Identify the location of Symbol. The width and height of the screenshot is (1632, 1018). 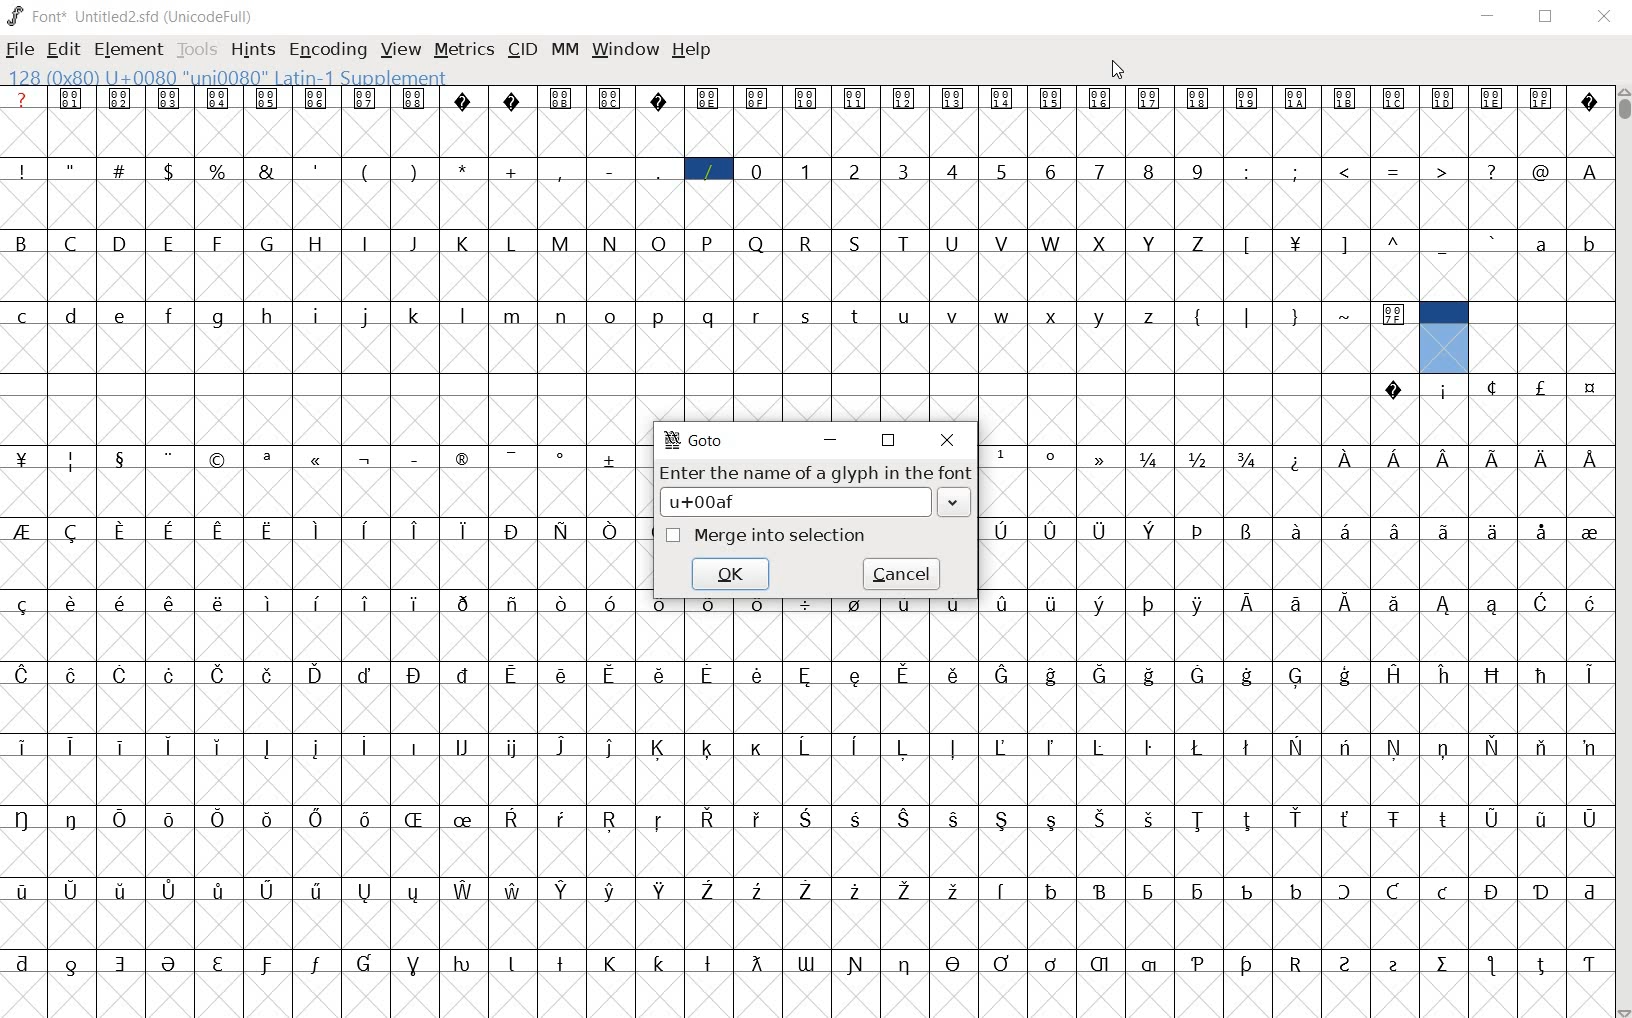
(902, 747).